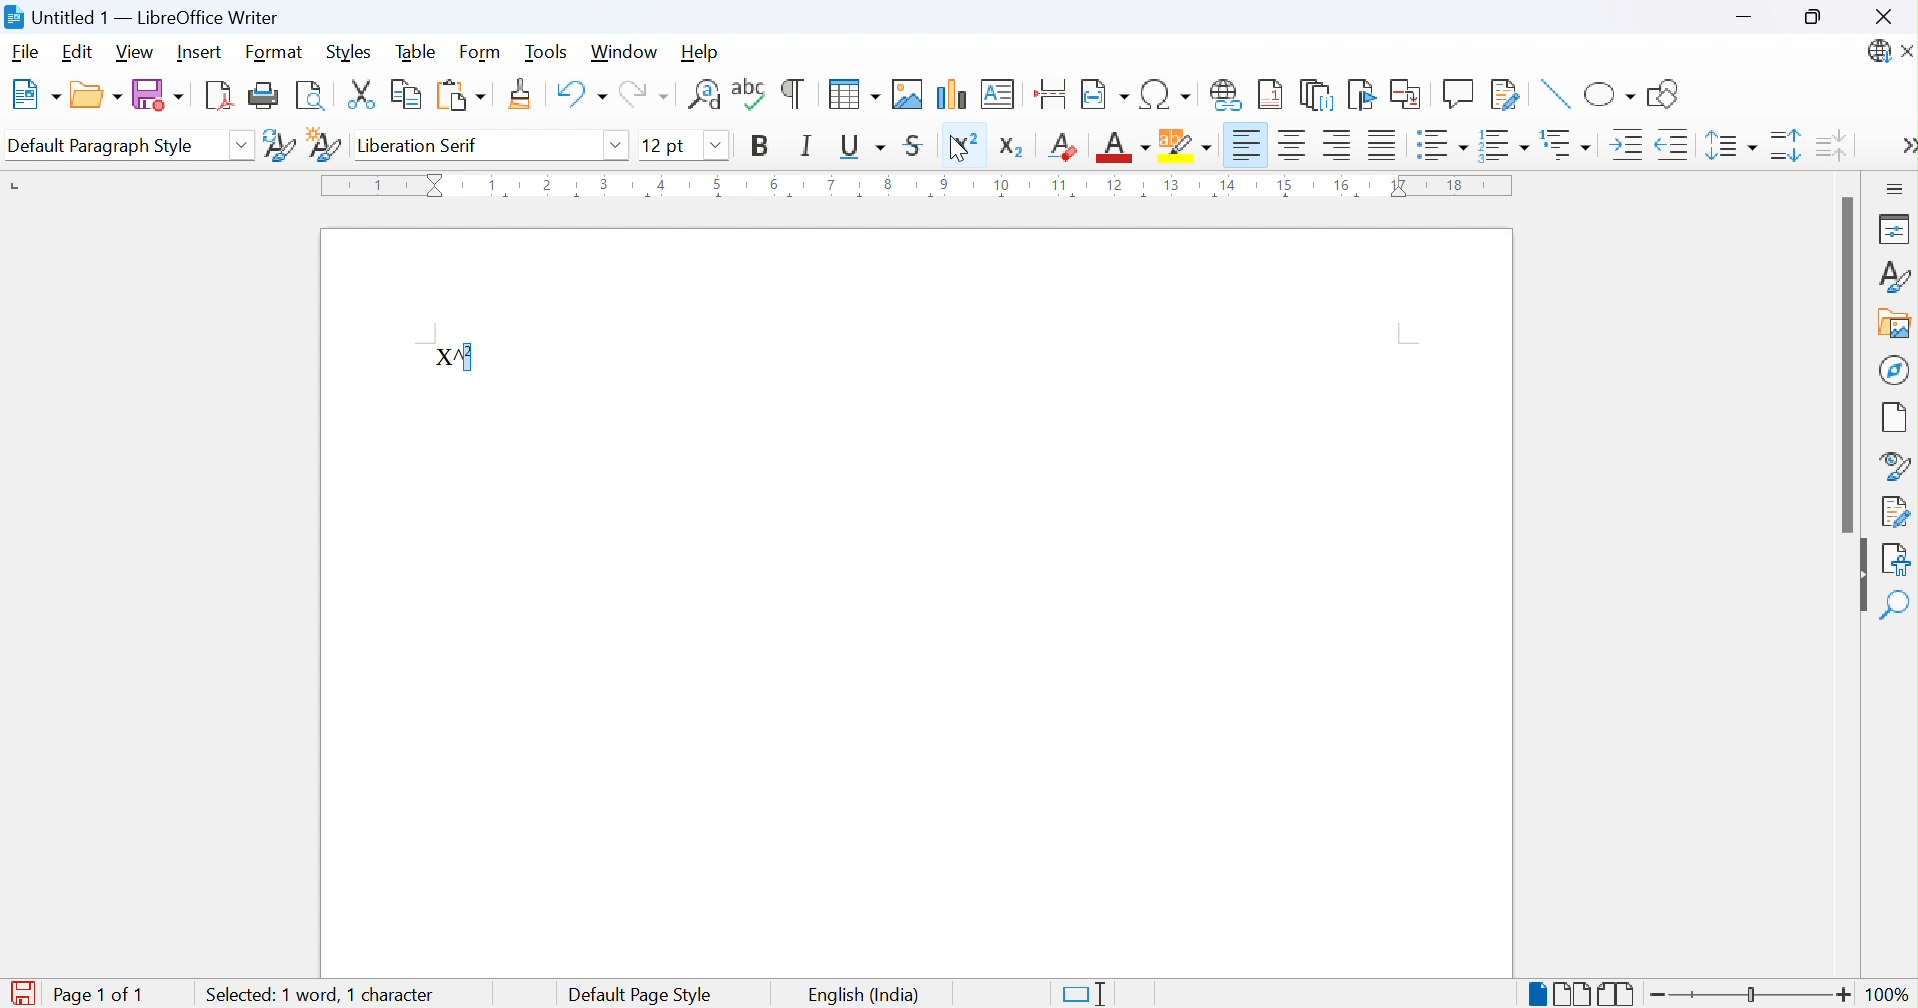 This screenshot has width=1918, height=1008. I want to click on Page, so click(1894, 418).